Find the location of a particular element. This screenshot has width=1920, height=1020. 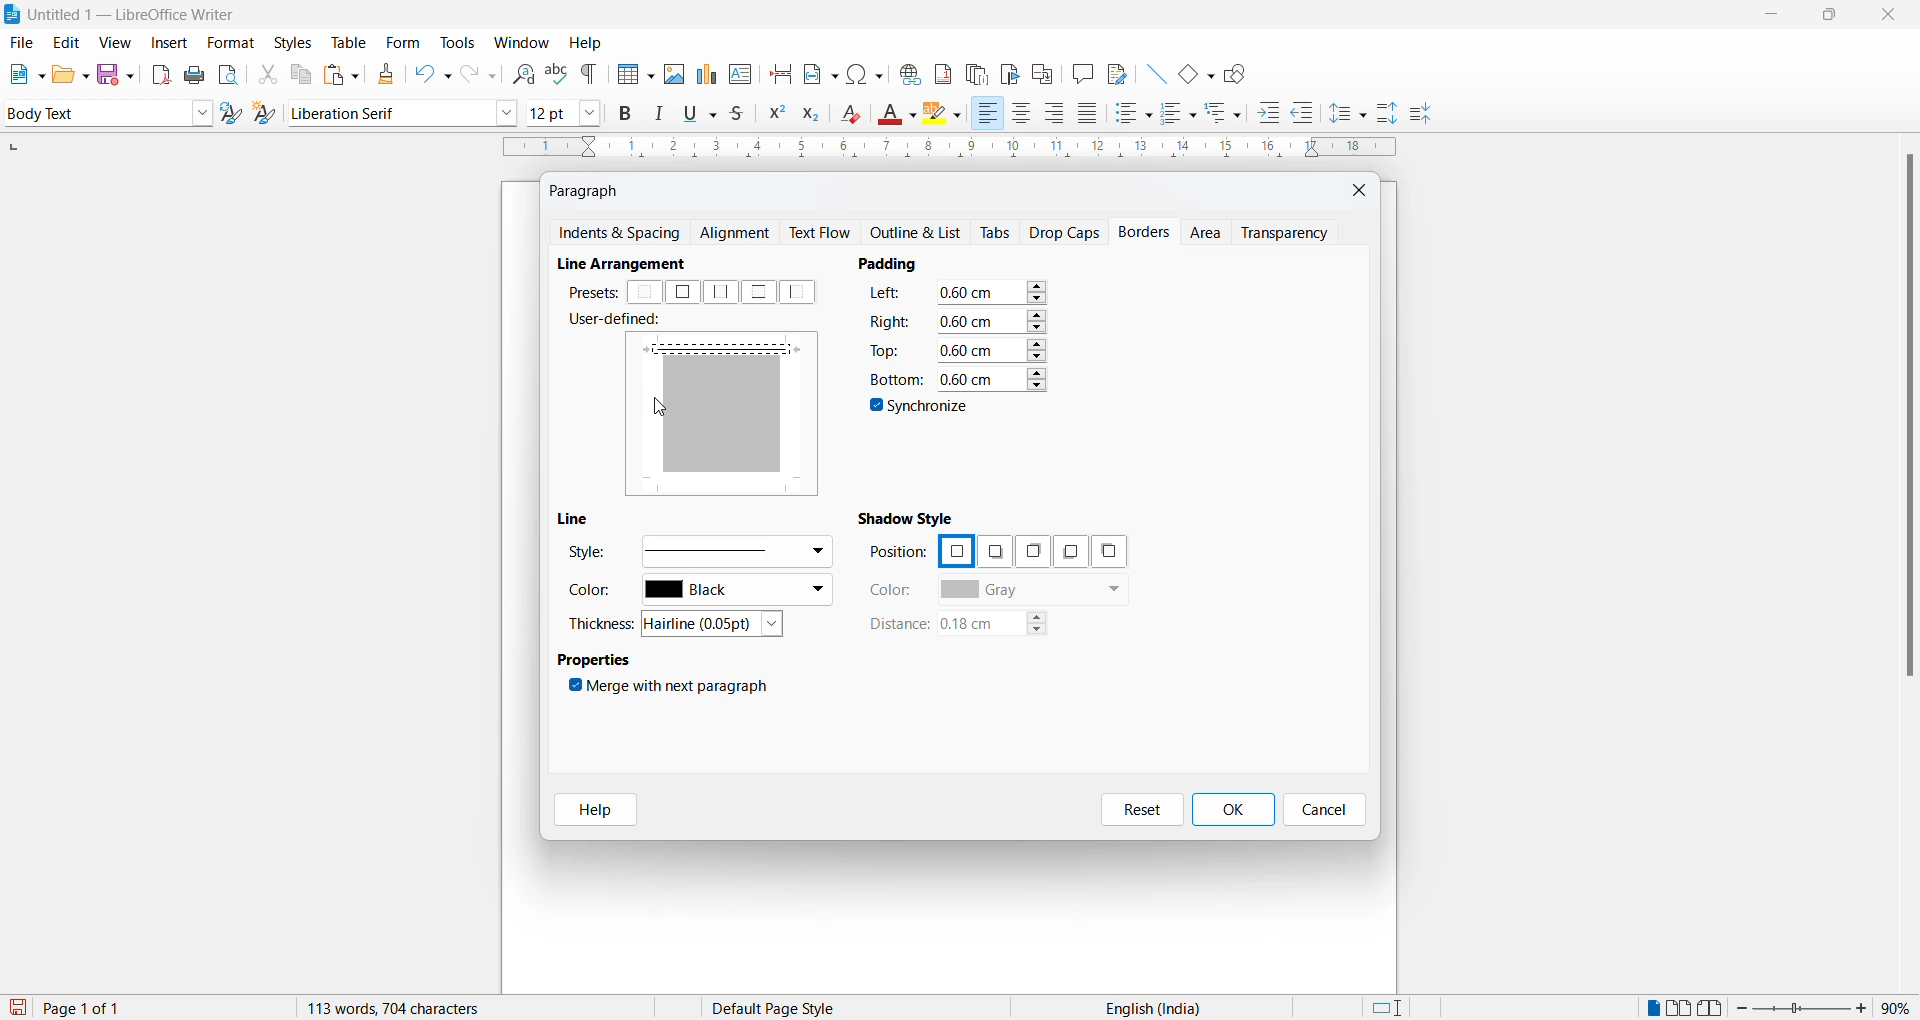

edit is located at coordinates (68, 43).